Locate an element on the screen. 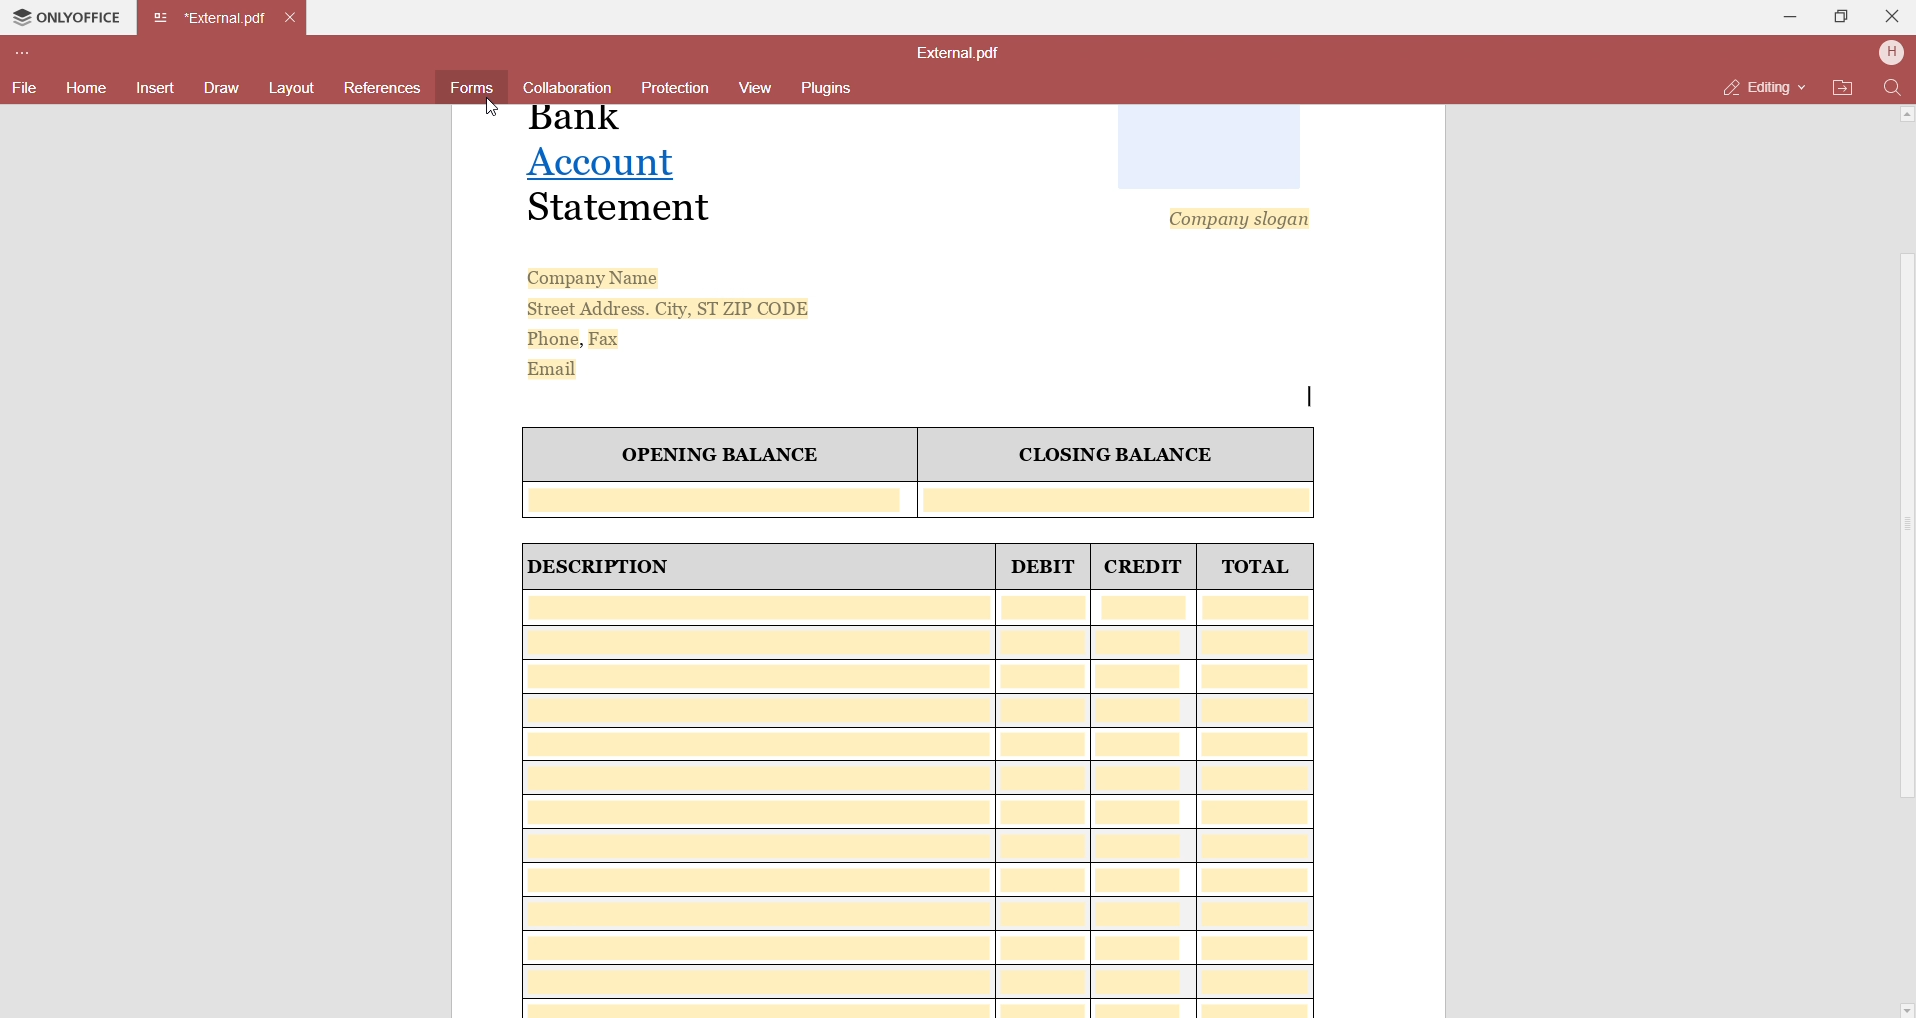 The width and height of the screenshot is (1916, 1018). File is located at coordinates (25, 88).